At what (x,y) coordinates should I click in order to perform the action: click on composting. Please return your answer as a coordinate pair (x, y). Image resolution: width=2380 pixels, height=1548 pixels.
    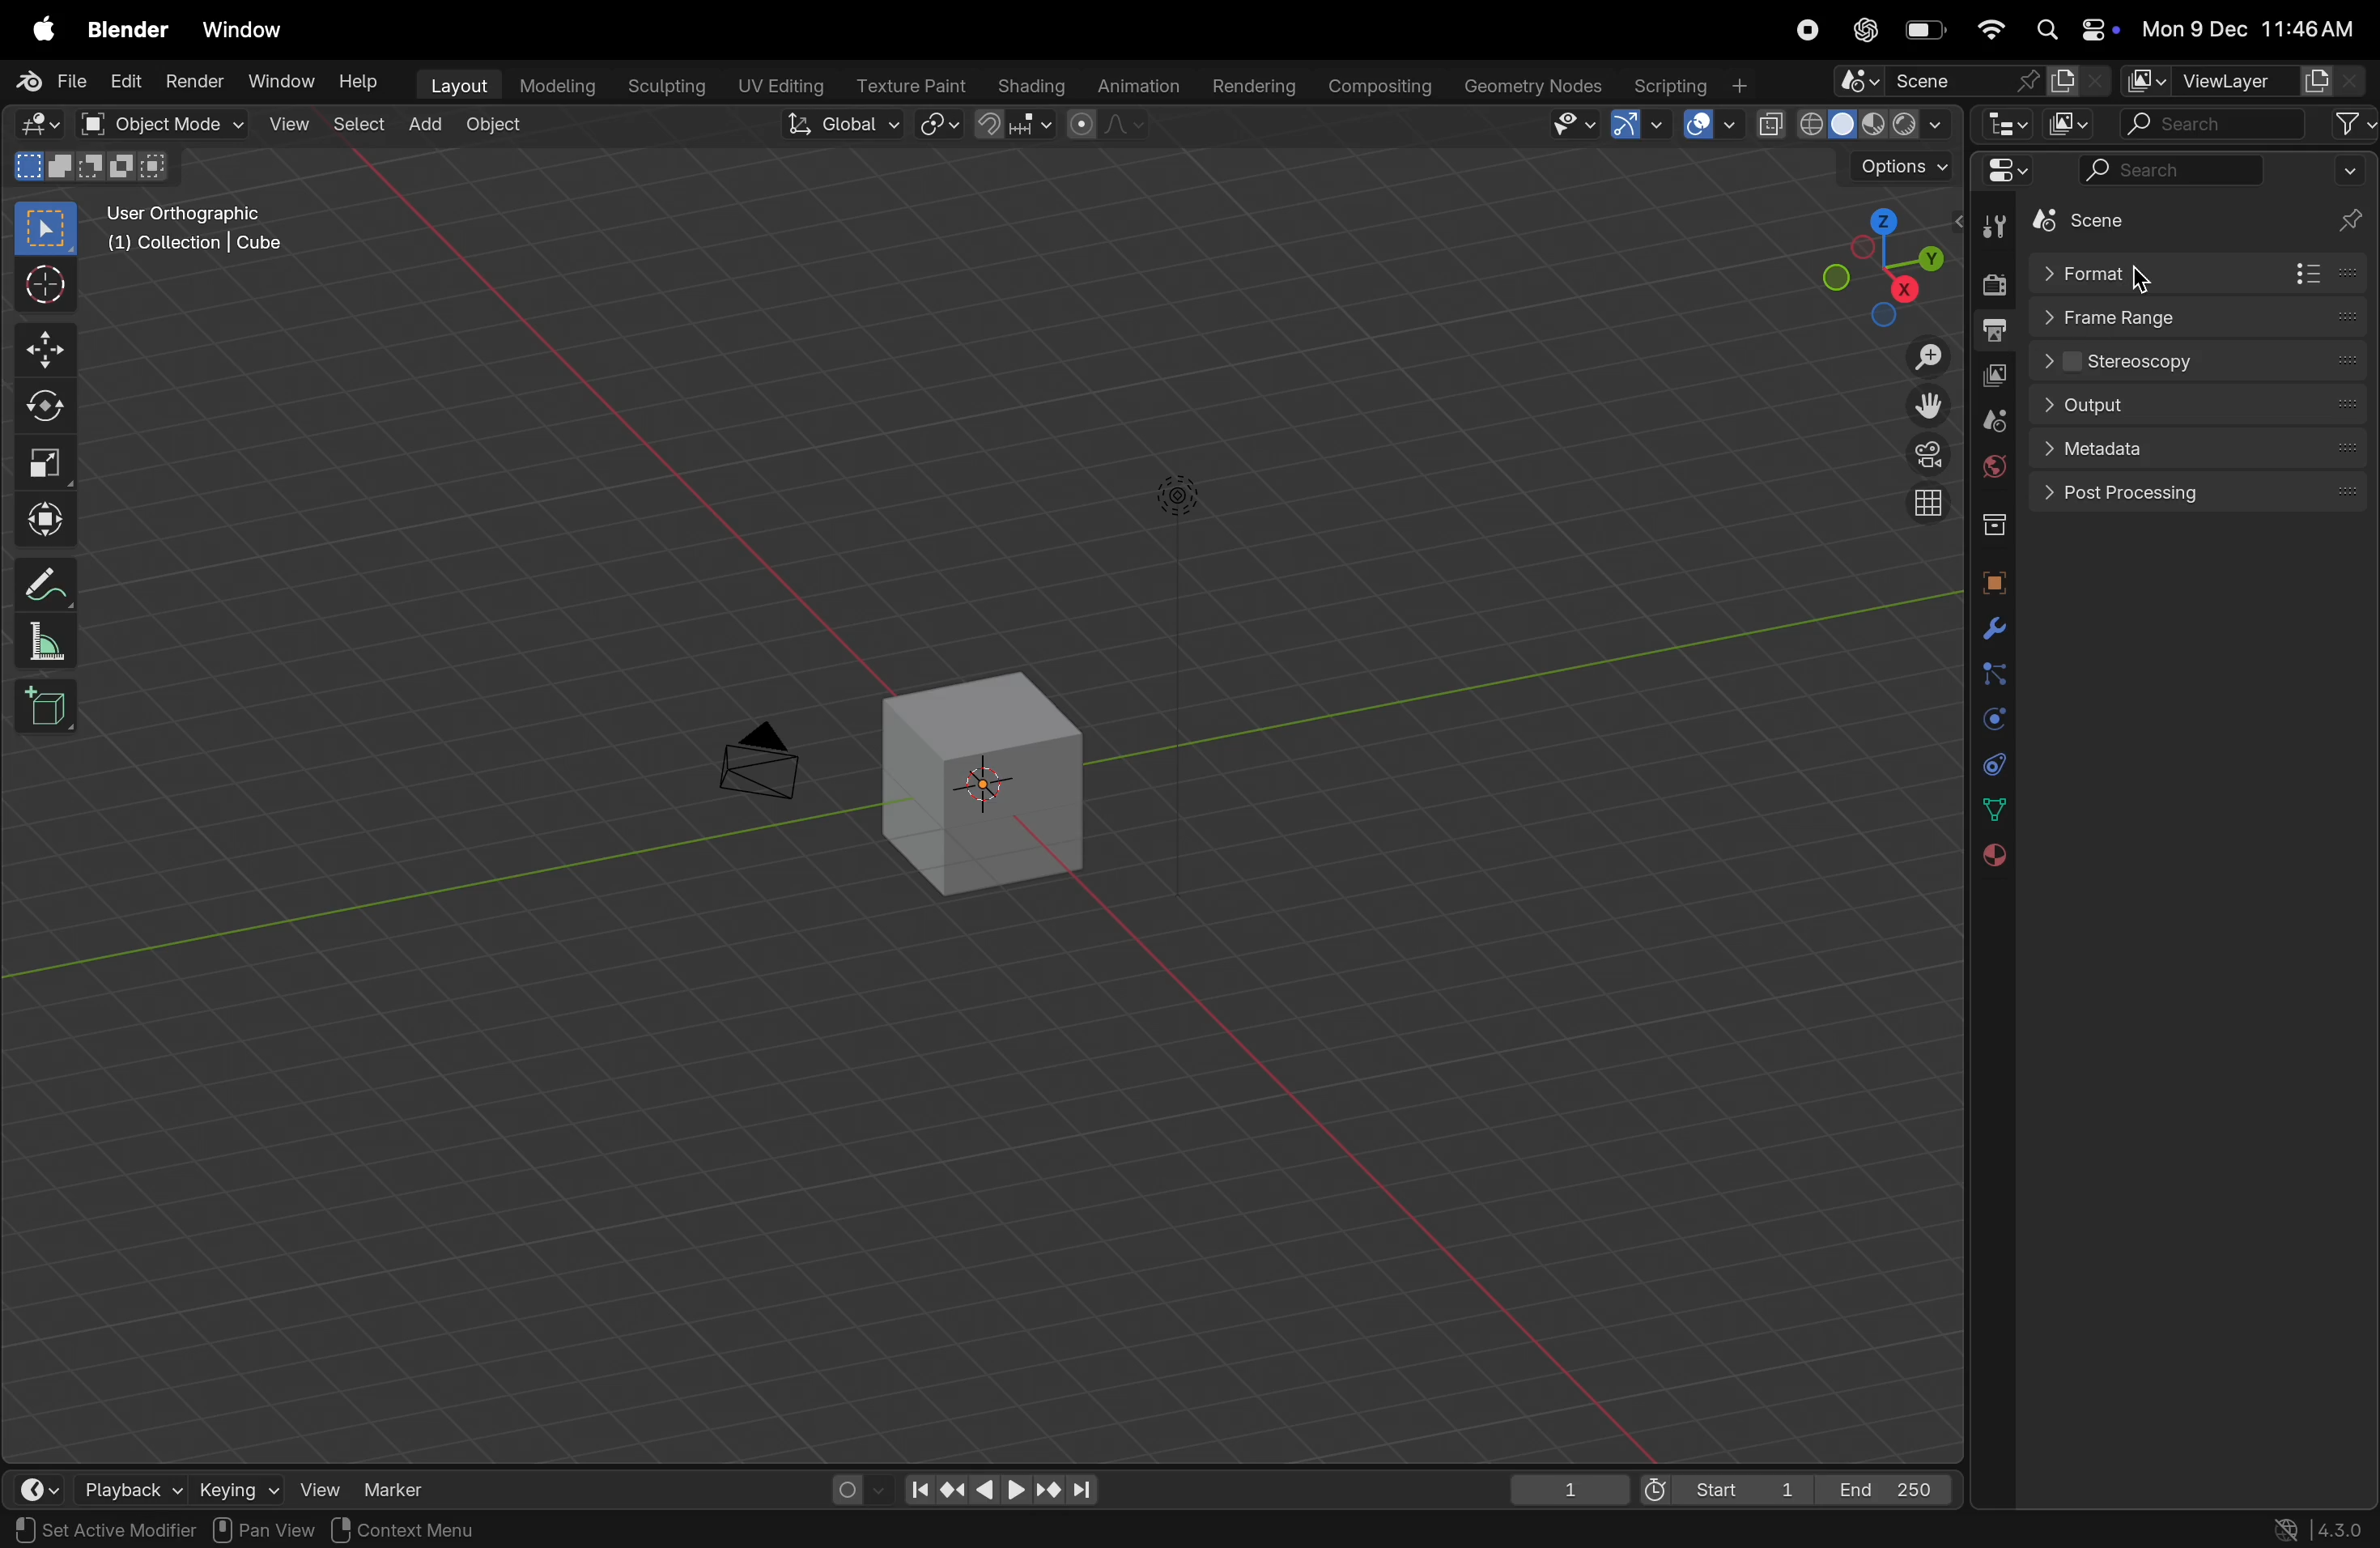
    Looking at the image, I should click on (1382, 86).